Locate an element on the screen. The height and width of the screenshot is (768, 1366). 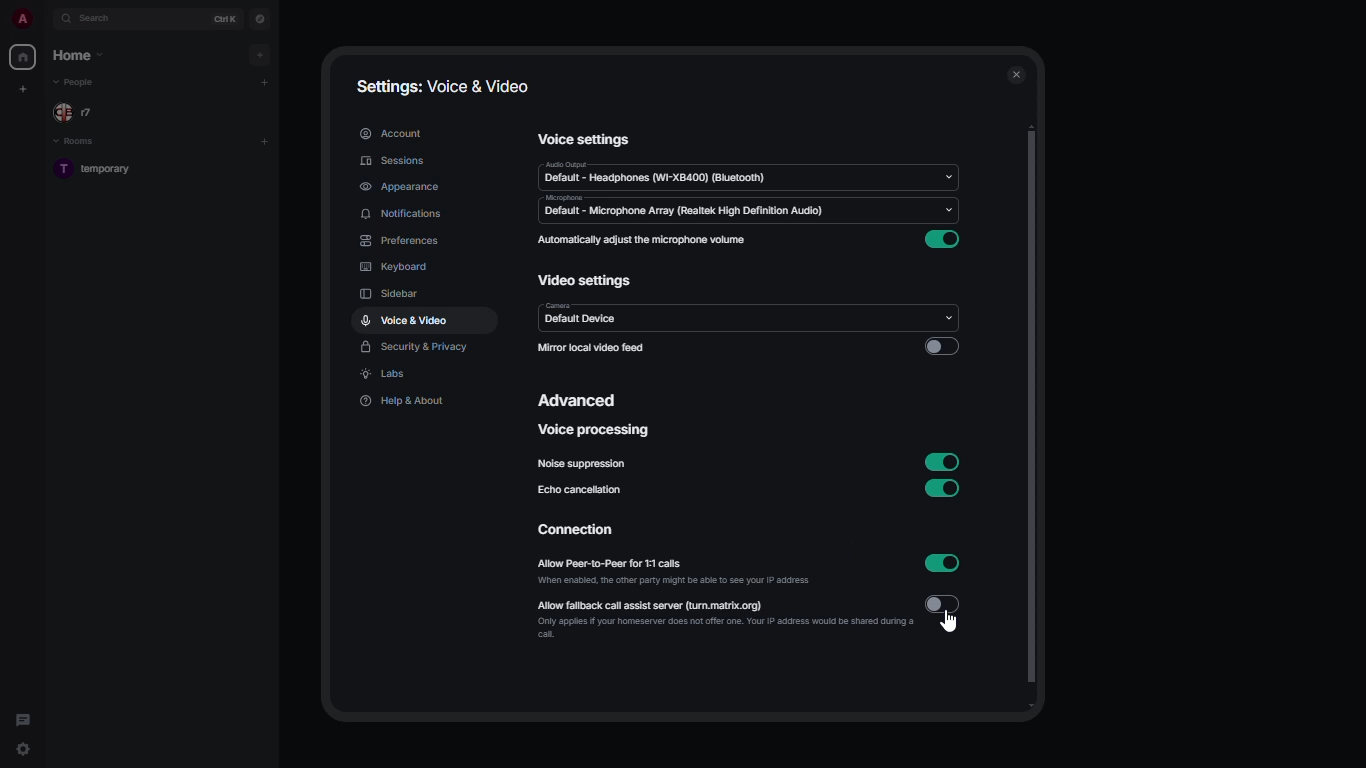
expand is located at coordinates (46, 20).